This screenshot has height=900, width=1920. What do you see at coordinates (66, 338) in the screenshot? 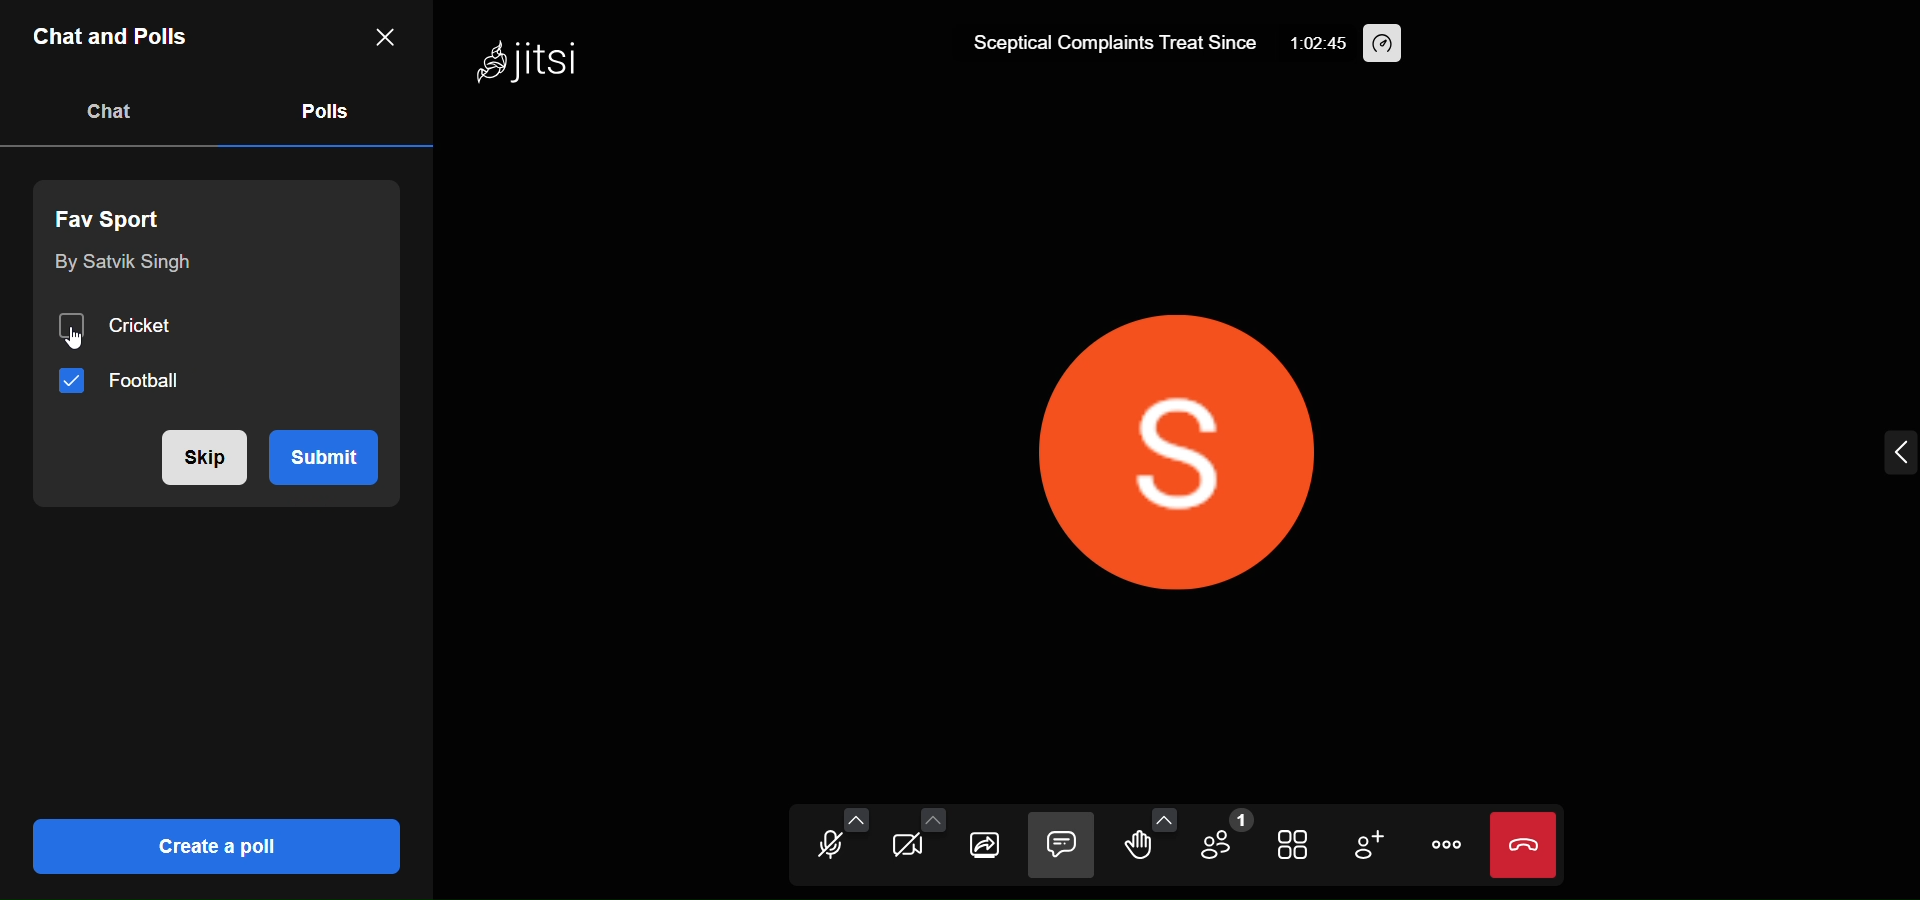
I see `cursor` at bounding box center [66, 338].